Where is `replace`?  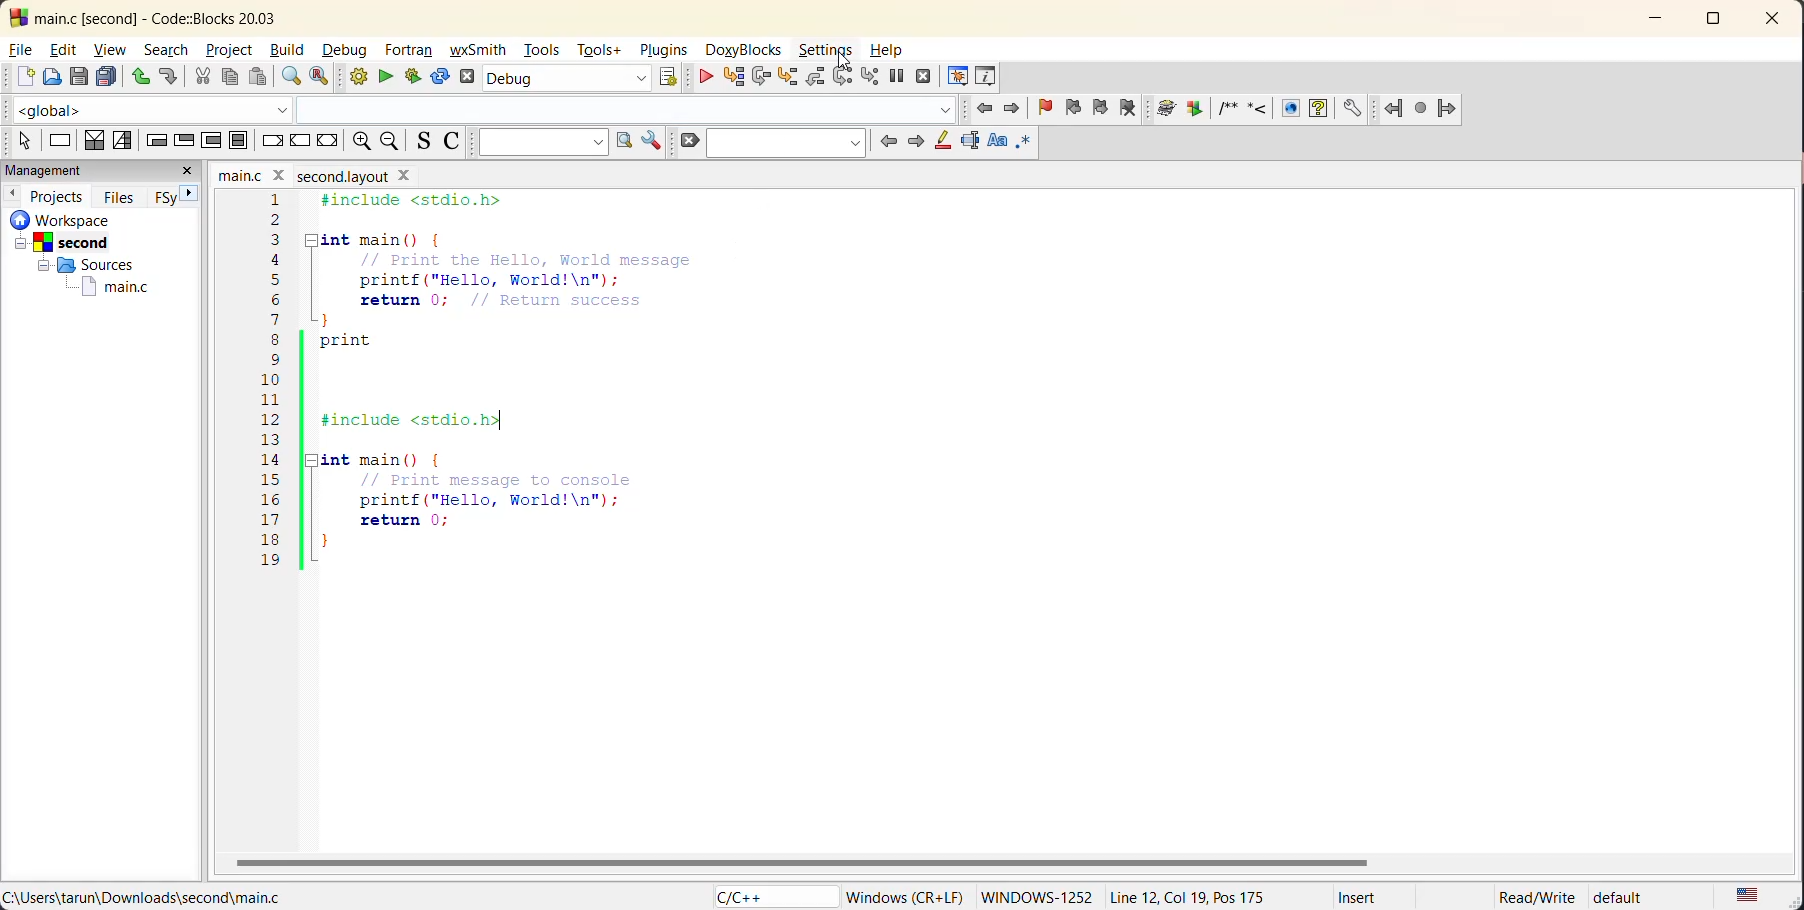
replace is located at coordinates (324, 77).